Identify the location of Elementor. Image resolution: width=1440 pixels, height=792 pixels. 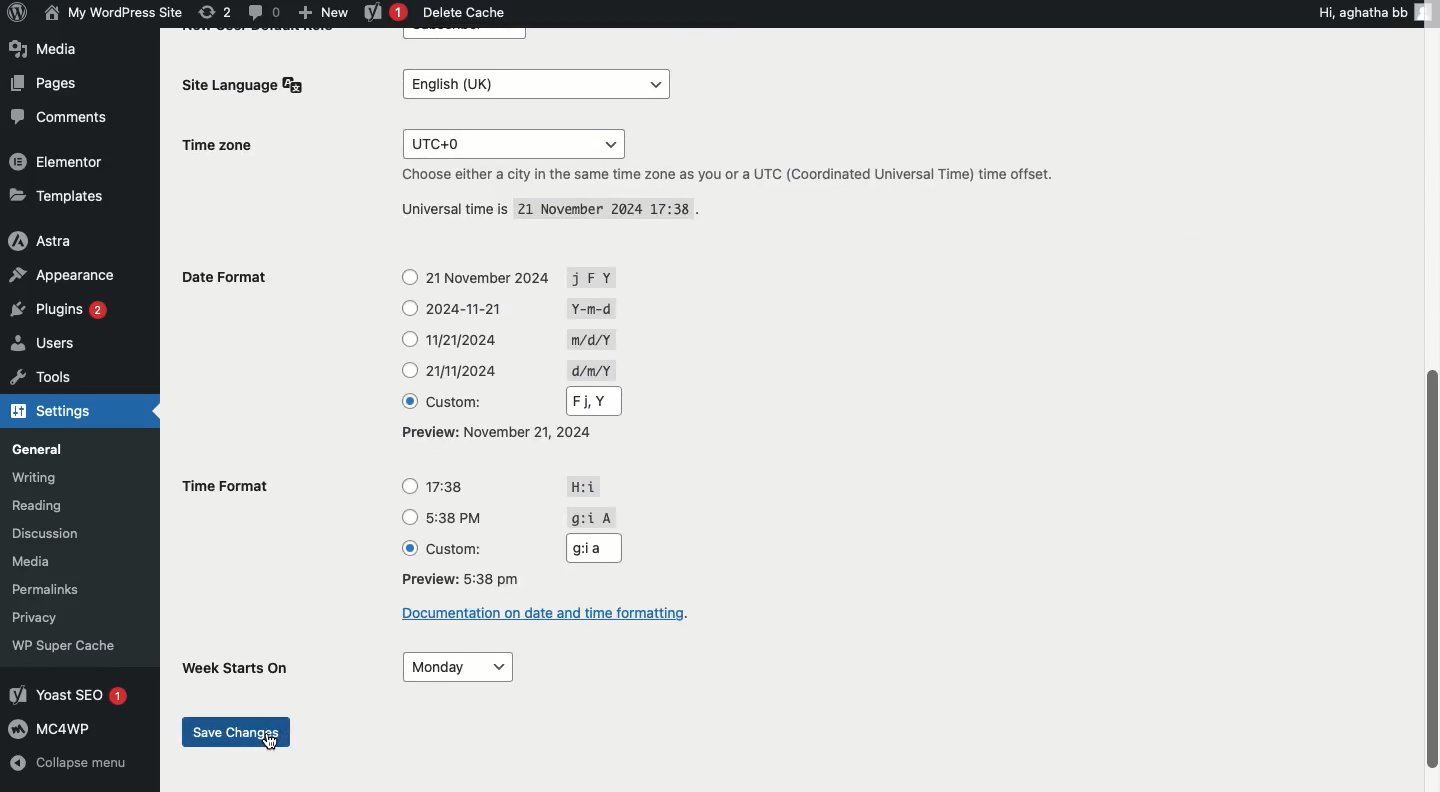
(58, 161).